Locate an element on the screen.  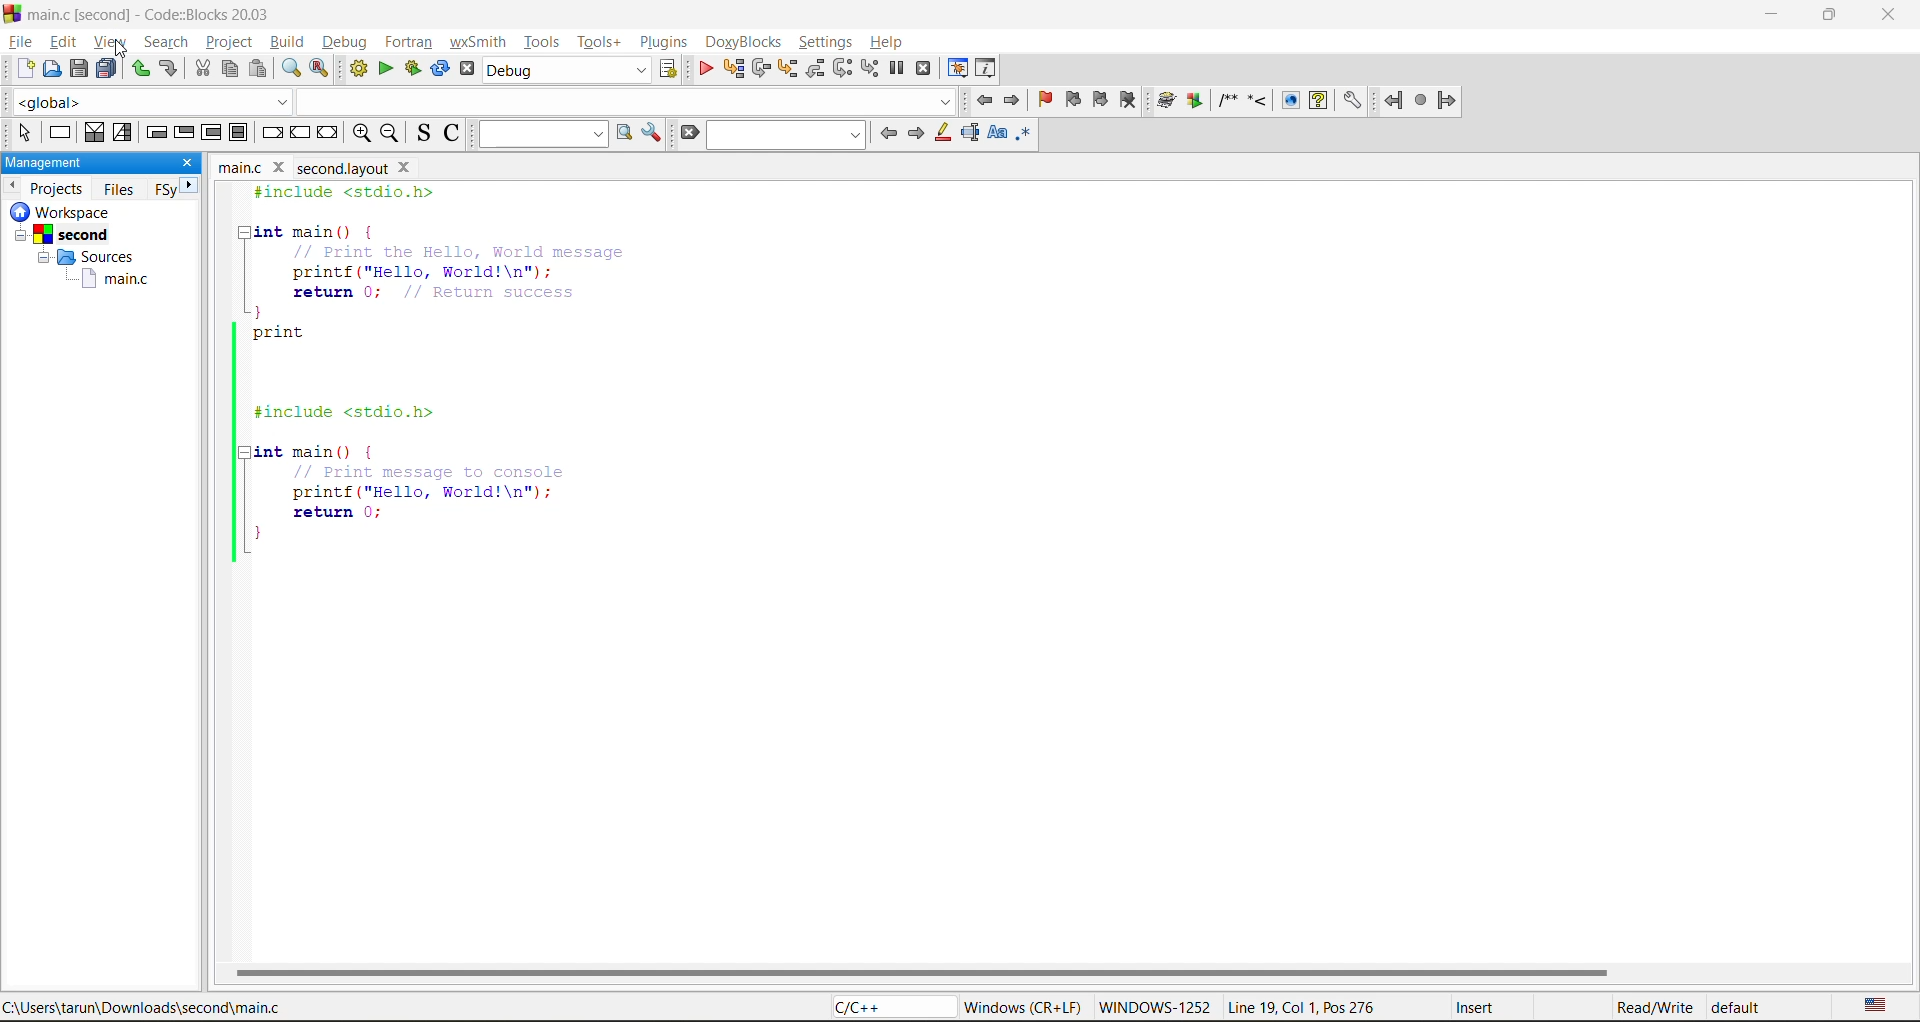
abort is located at coordinates (467, 71).